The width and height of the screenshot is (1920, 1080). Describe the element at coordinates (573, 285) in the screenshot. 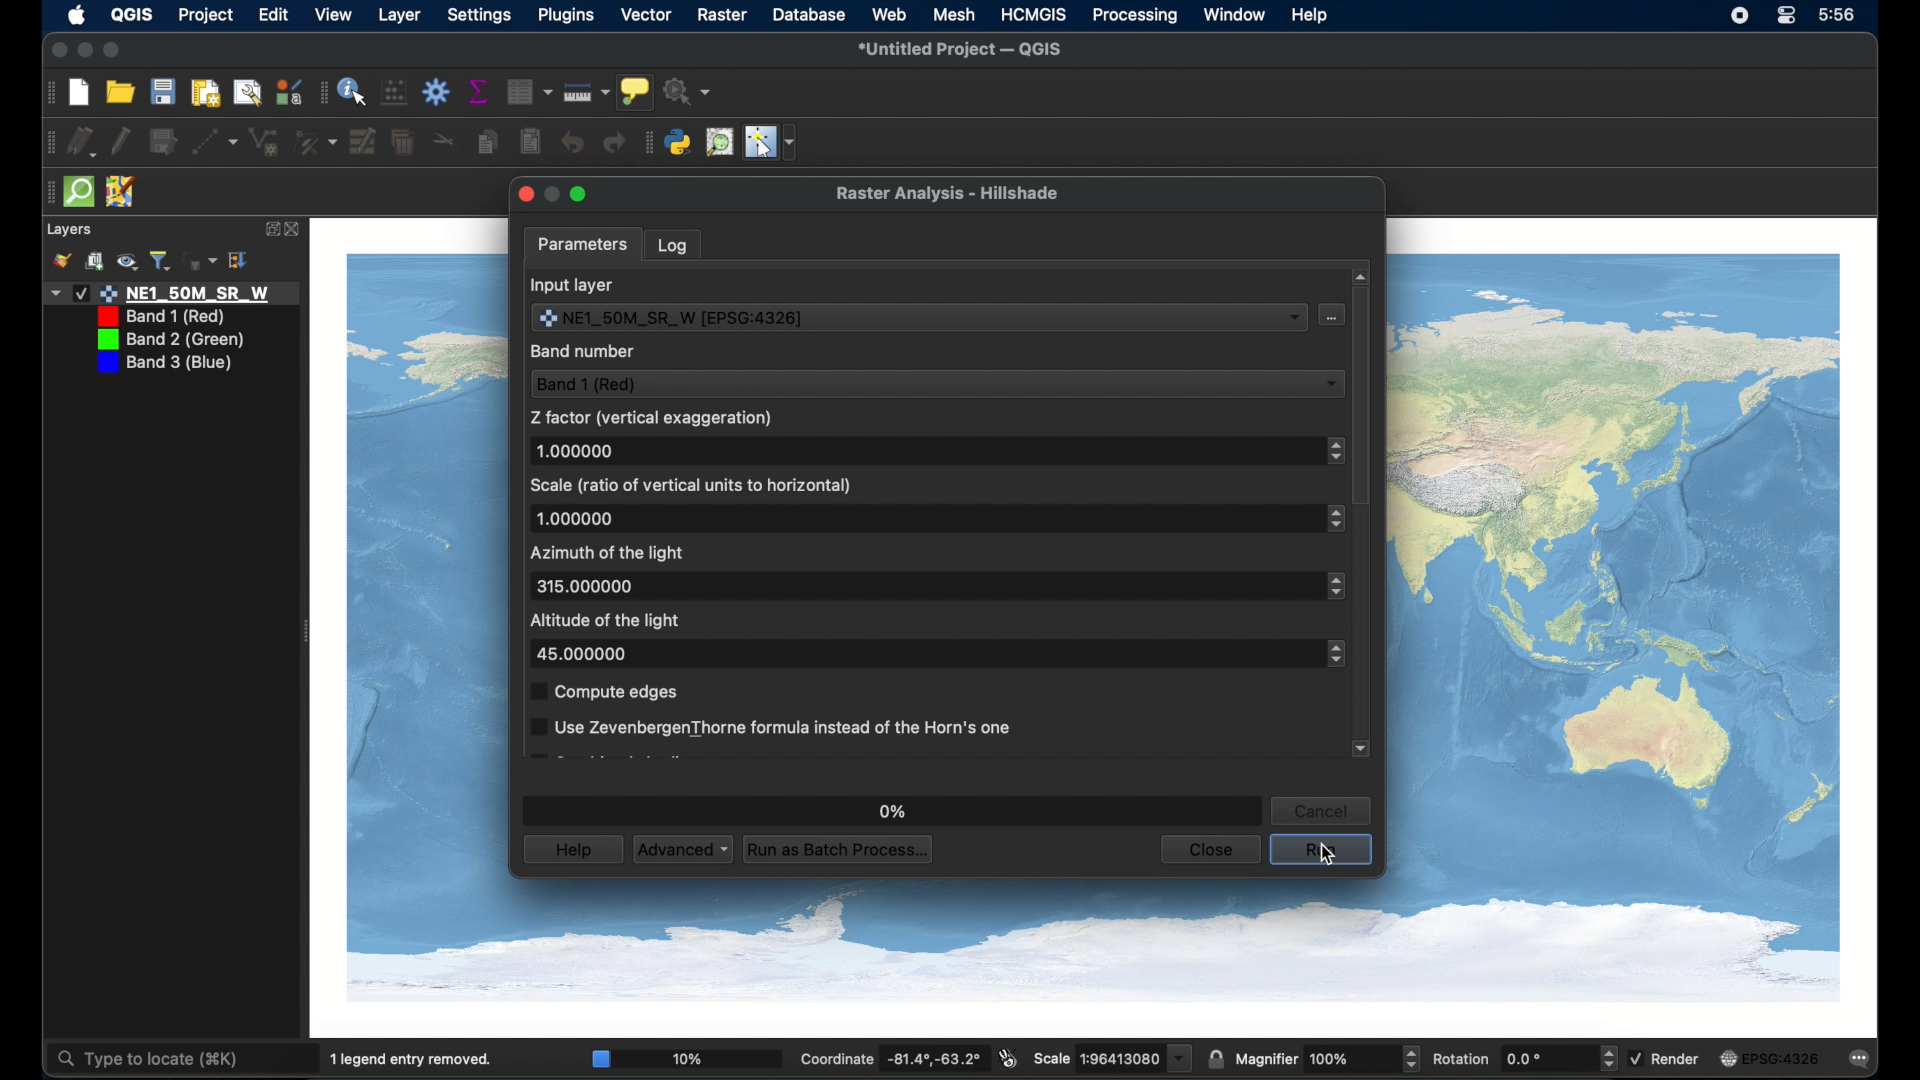

I see `input layer` at that location.